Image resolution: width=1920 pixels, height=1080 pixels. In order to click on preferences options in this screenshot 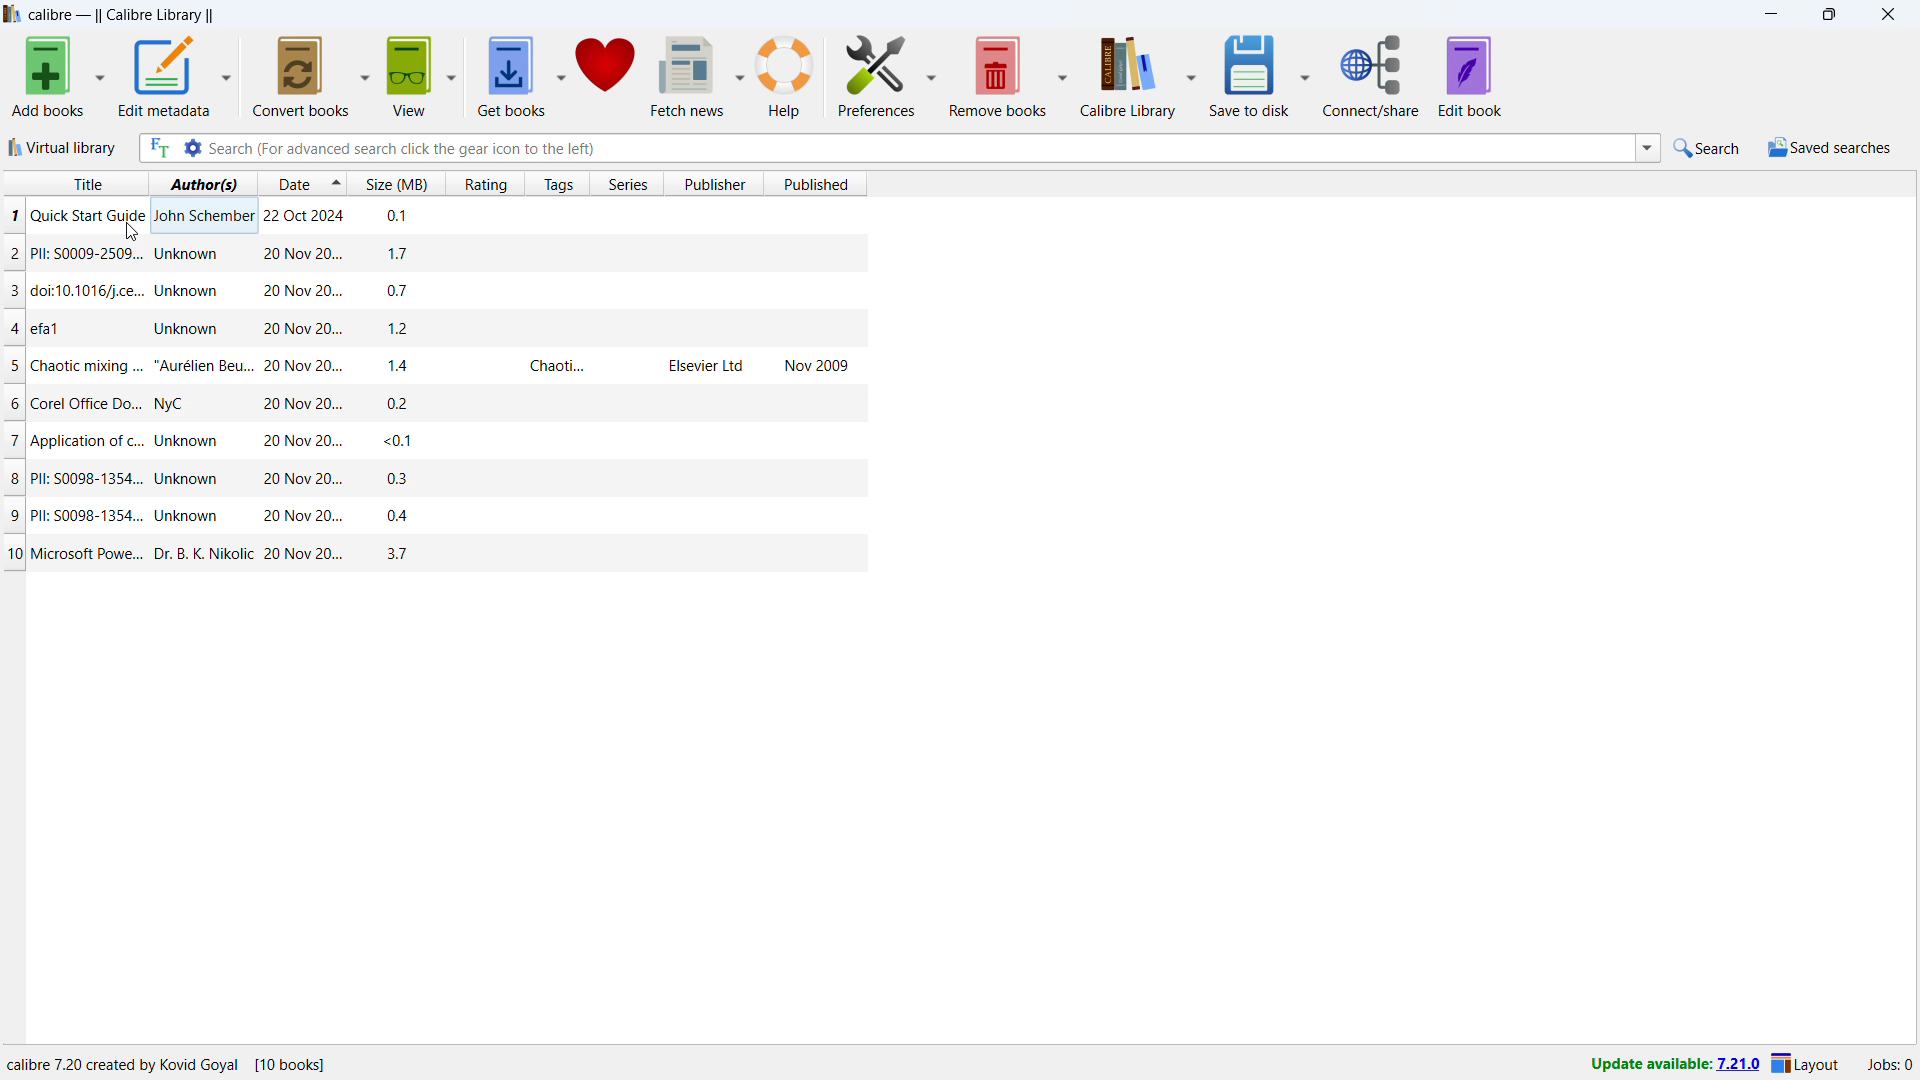, I will do `click(931, 73)`.